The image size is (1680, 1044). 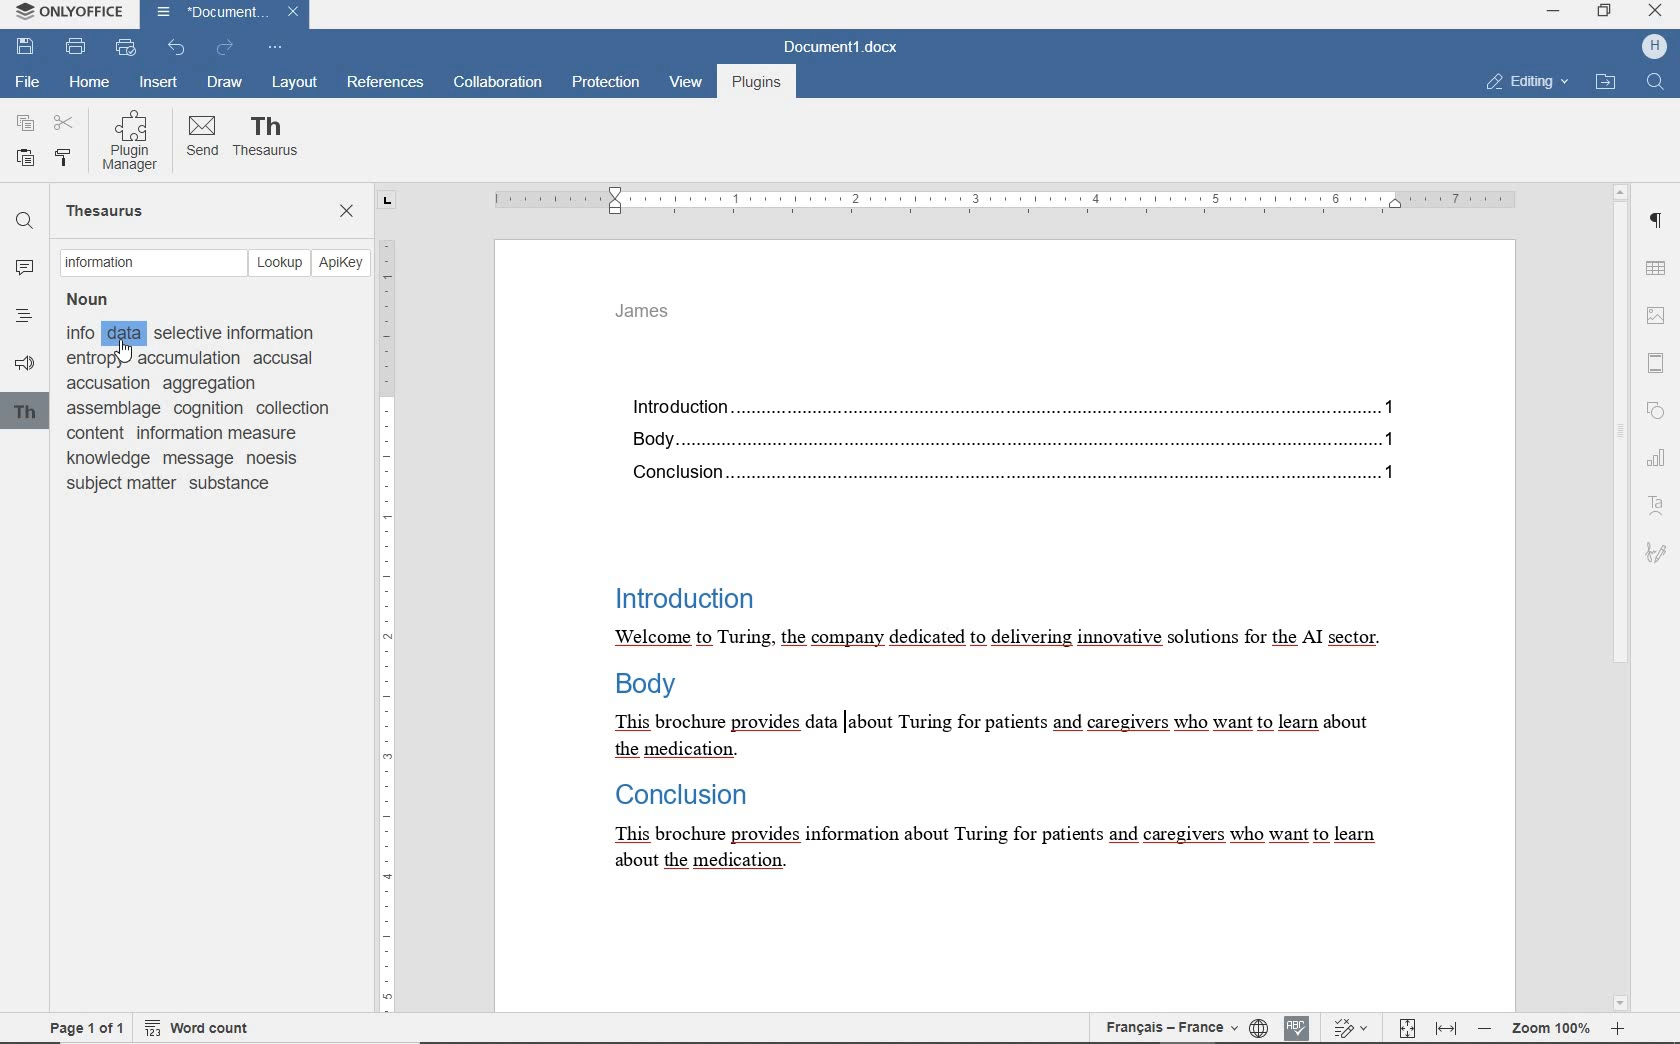 I want to click on TEXT ART, so click(x=1659, y=503).